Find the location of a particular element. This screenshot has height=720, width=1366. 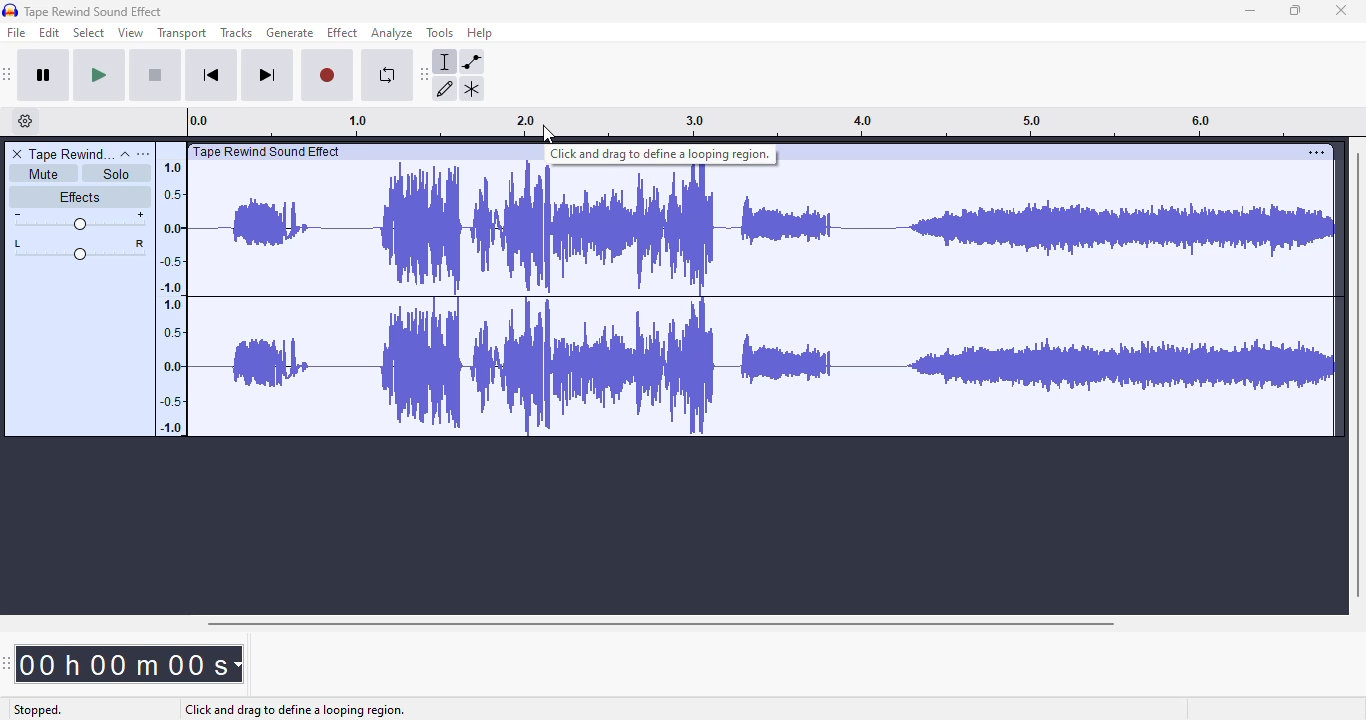

play is located at coordinates (101, 74).